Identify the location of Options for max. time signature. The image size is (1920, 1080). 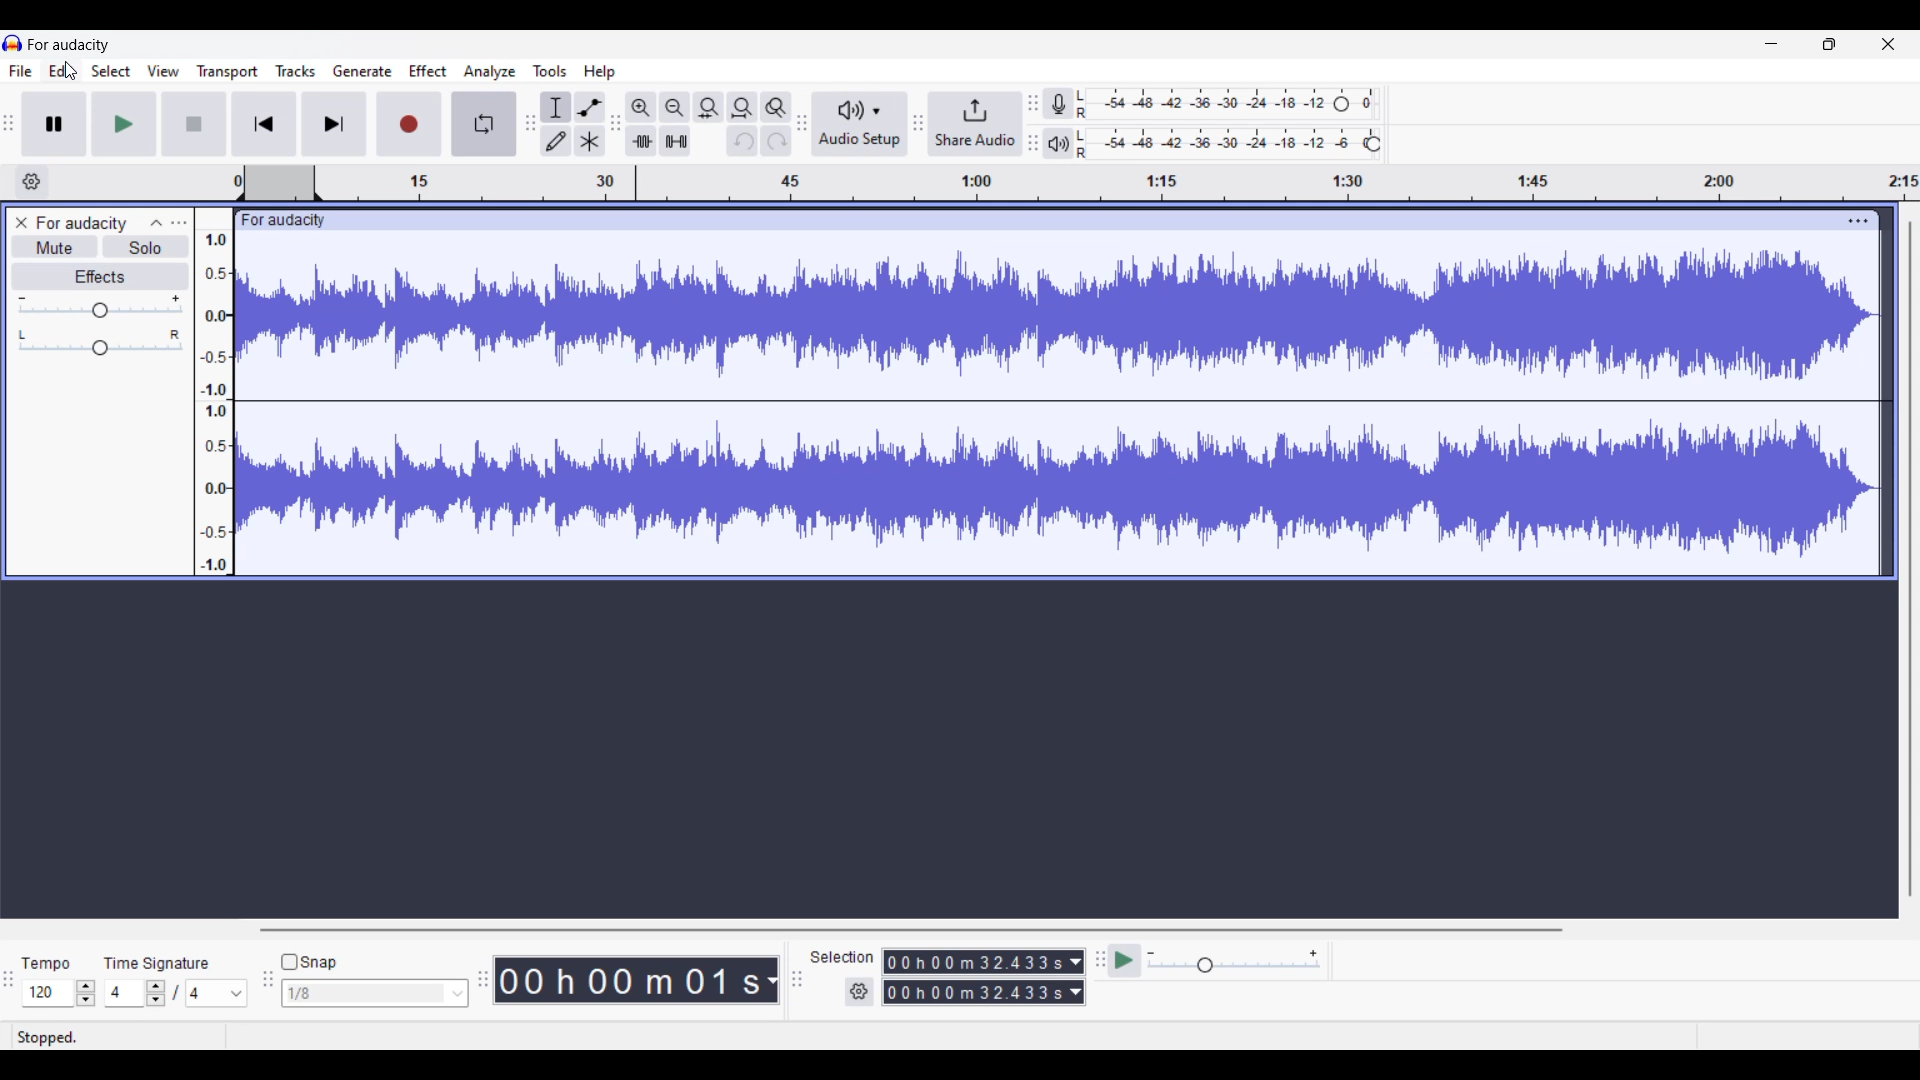
(217, 993).